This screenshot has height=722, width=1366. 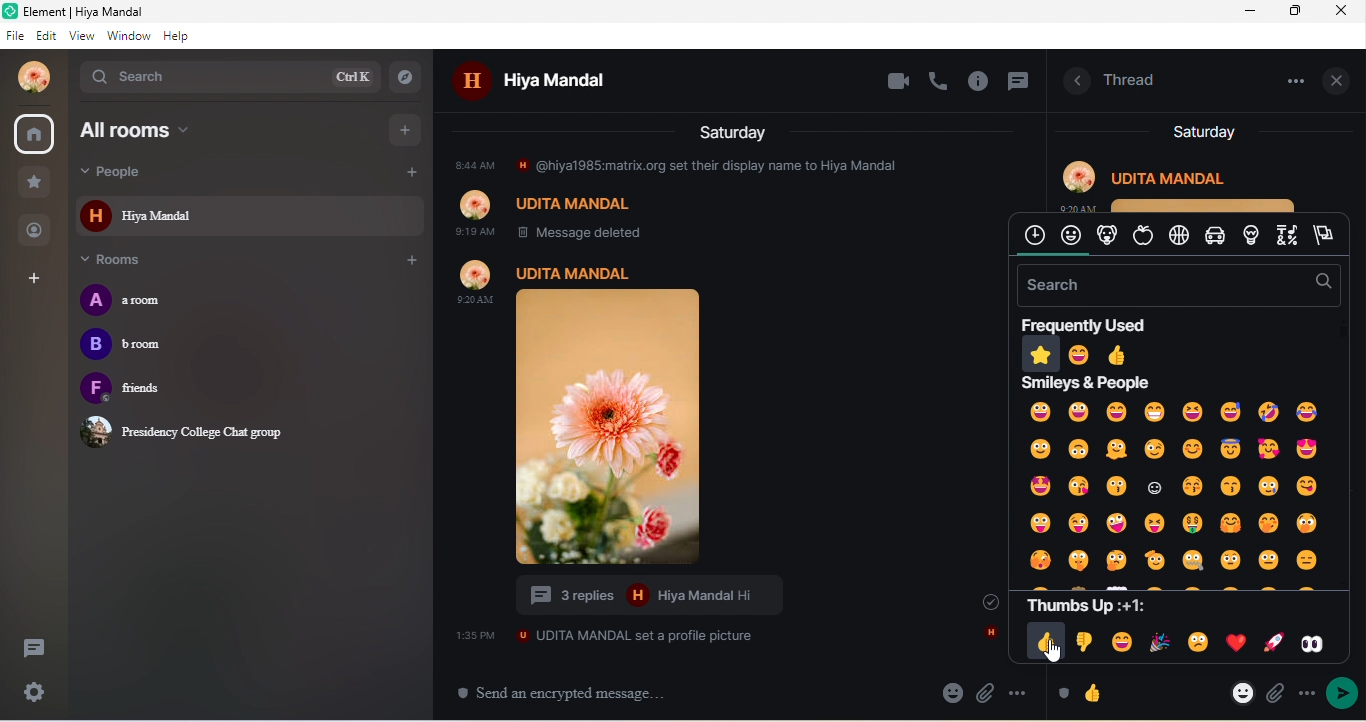 What do you see at coordinates (129, 36) in the screenshot?
I see `window` at bounding box center [129, 36].